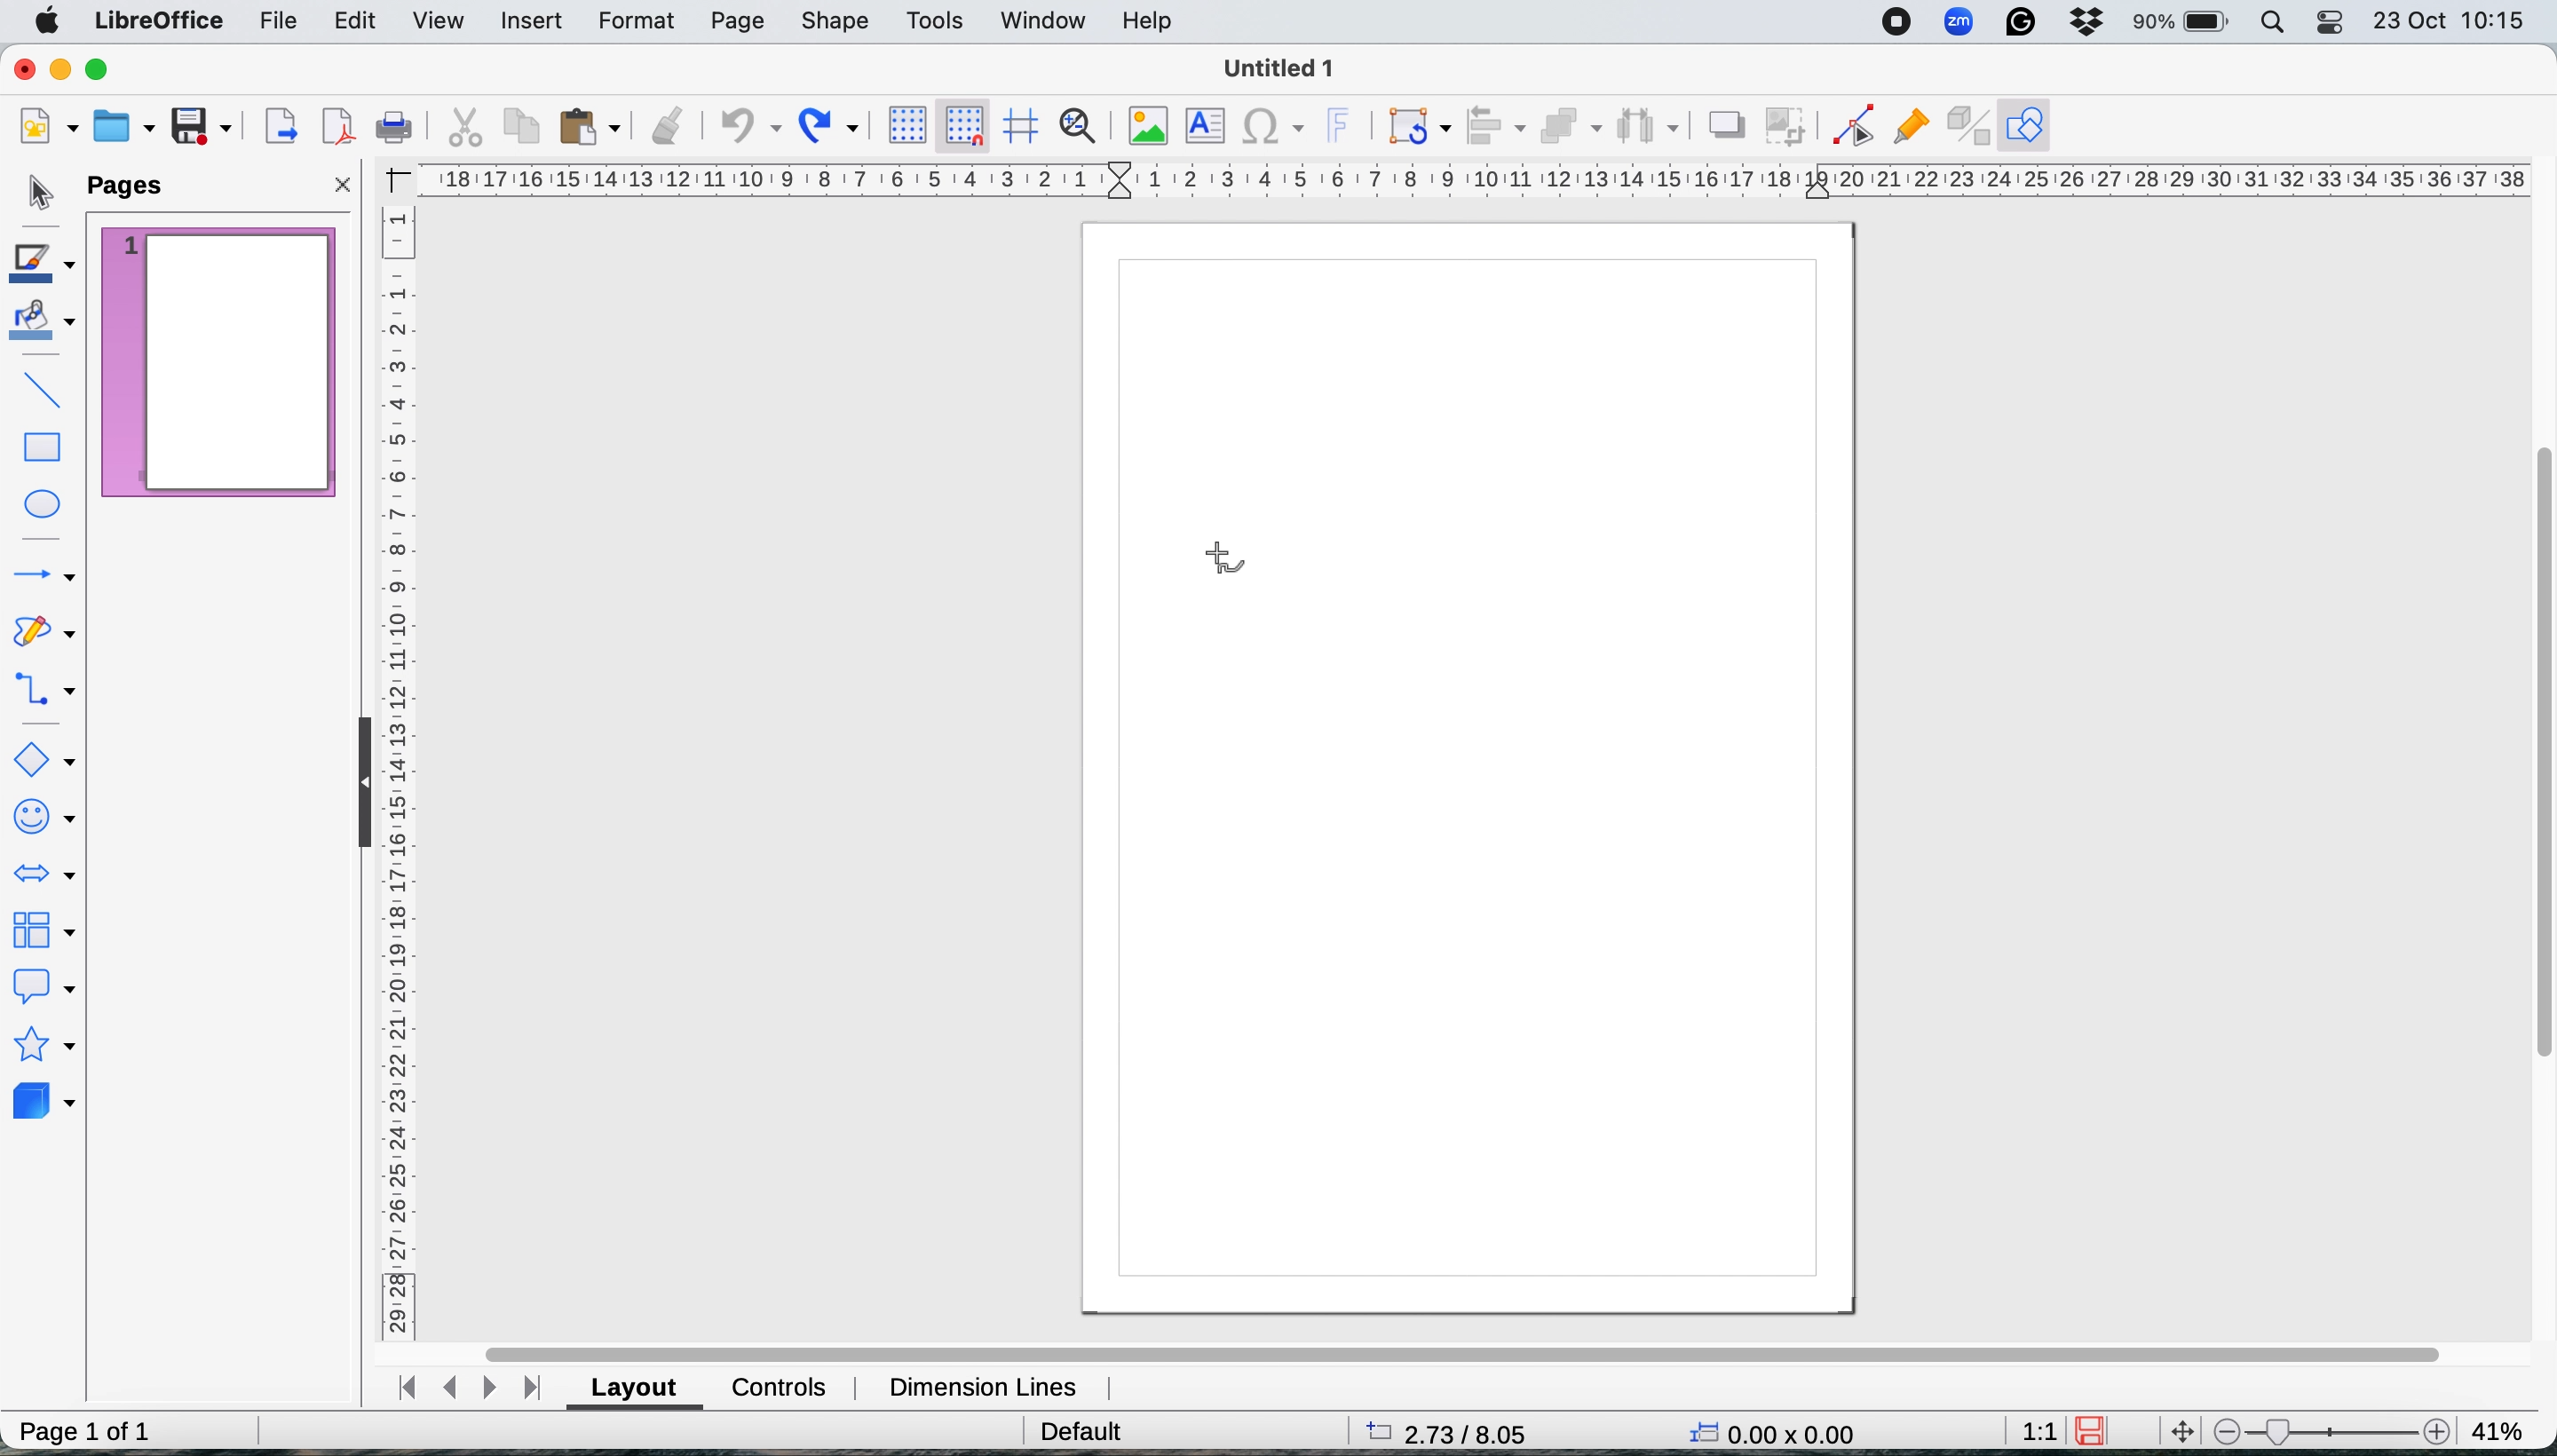  I want to click on line color, so click(41, 261).